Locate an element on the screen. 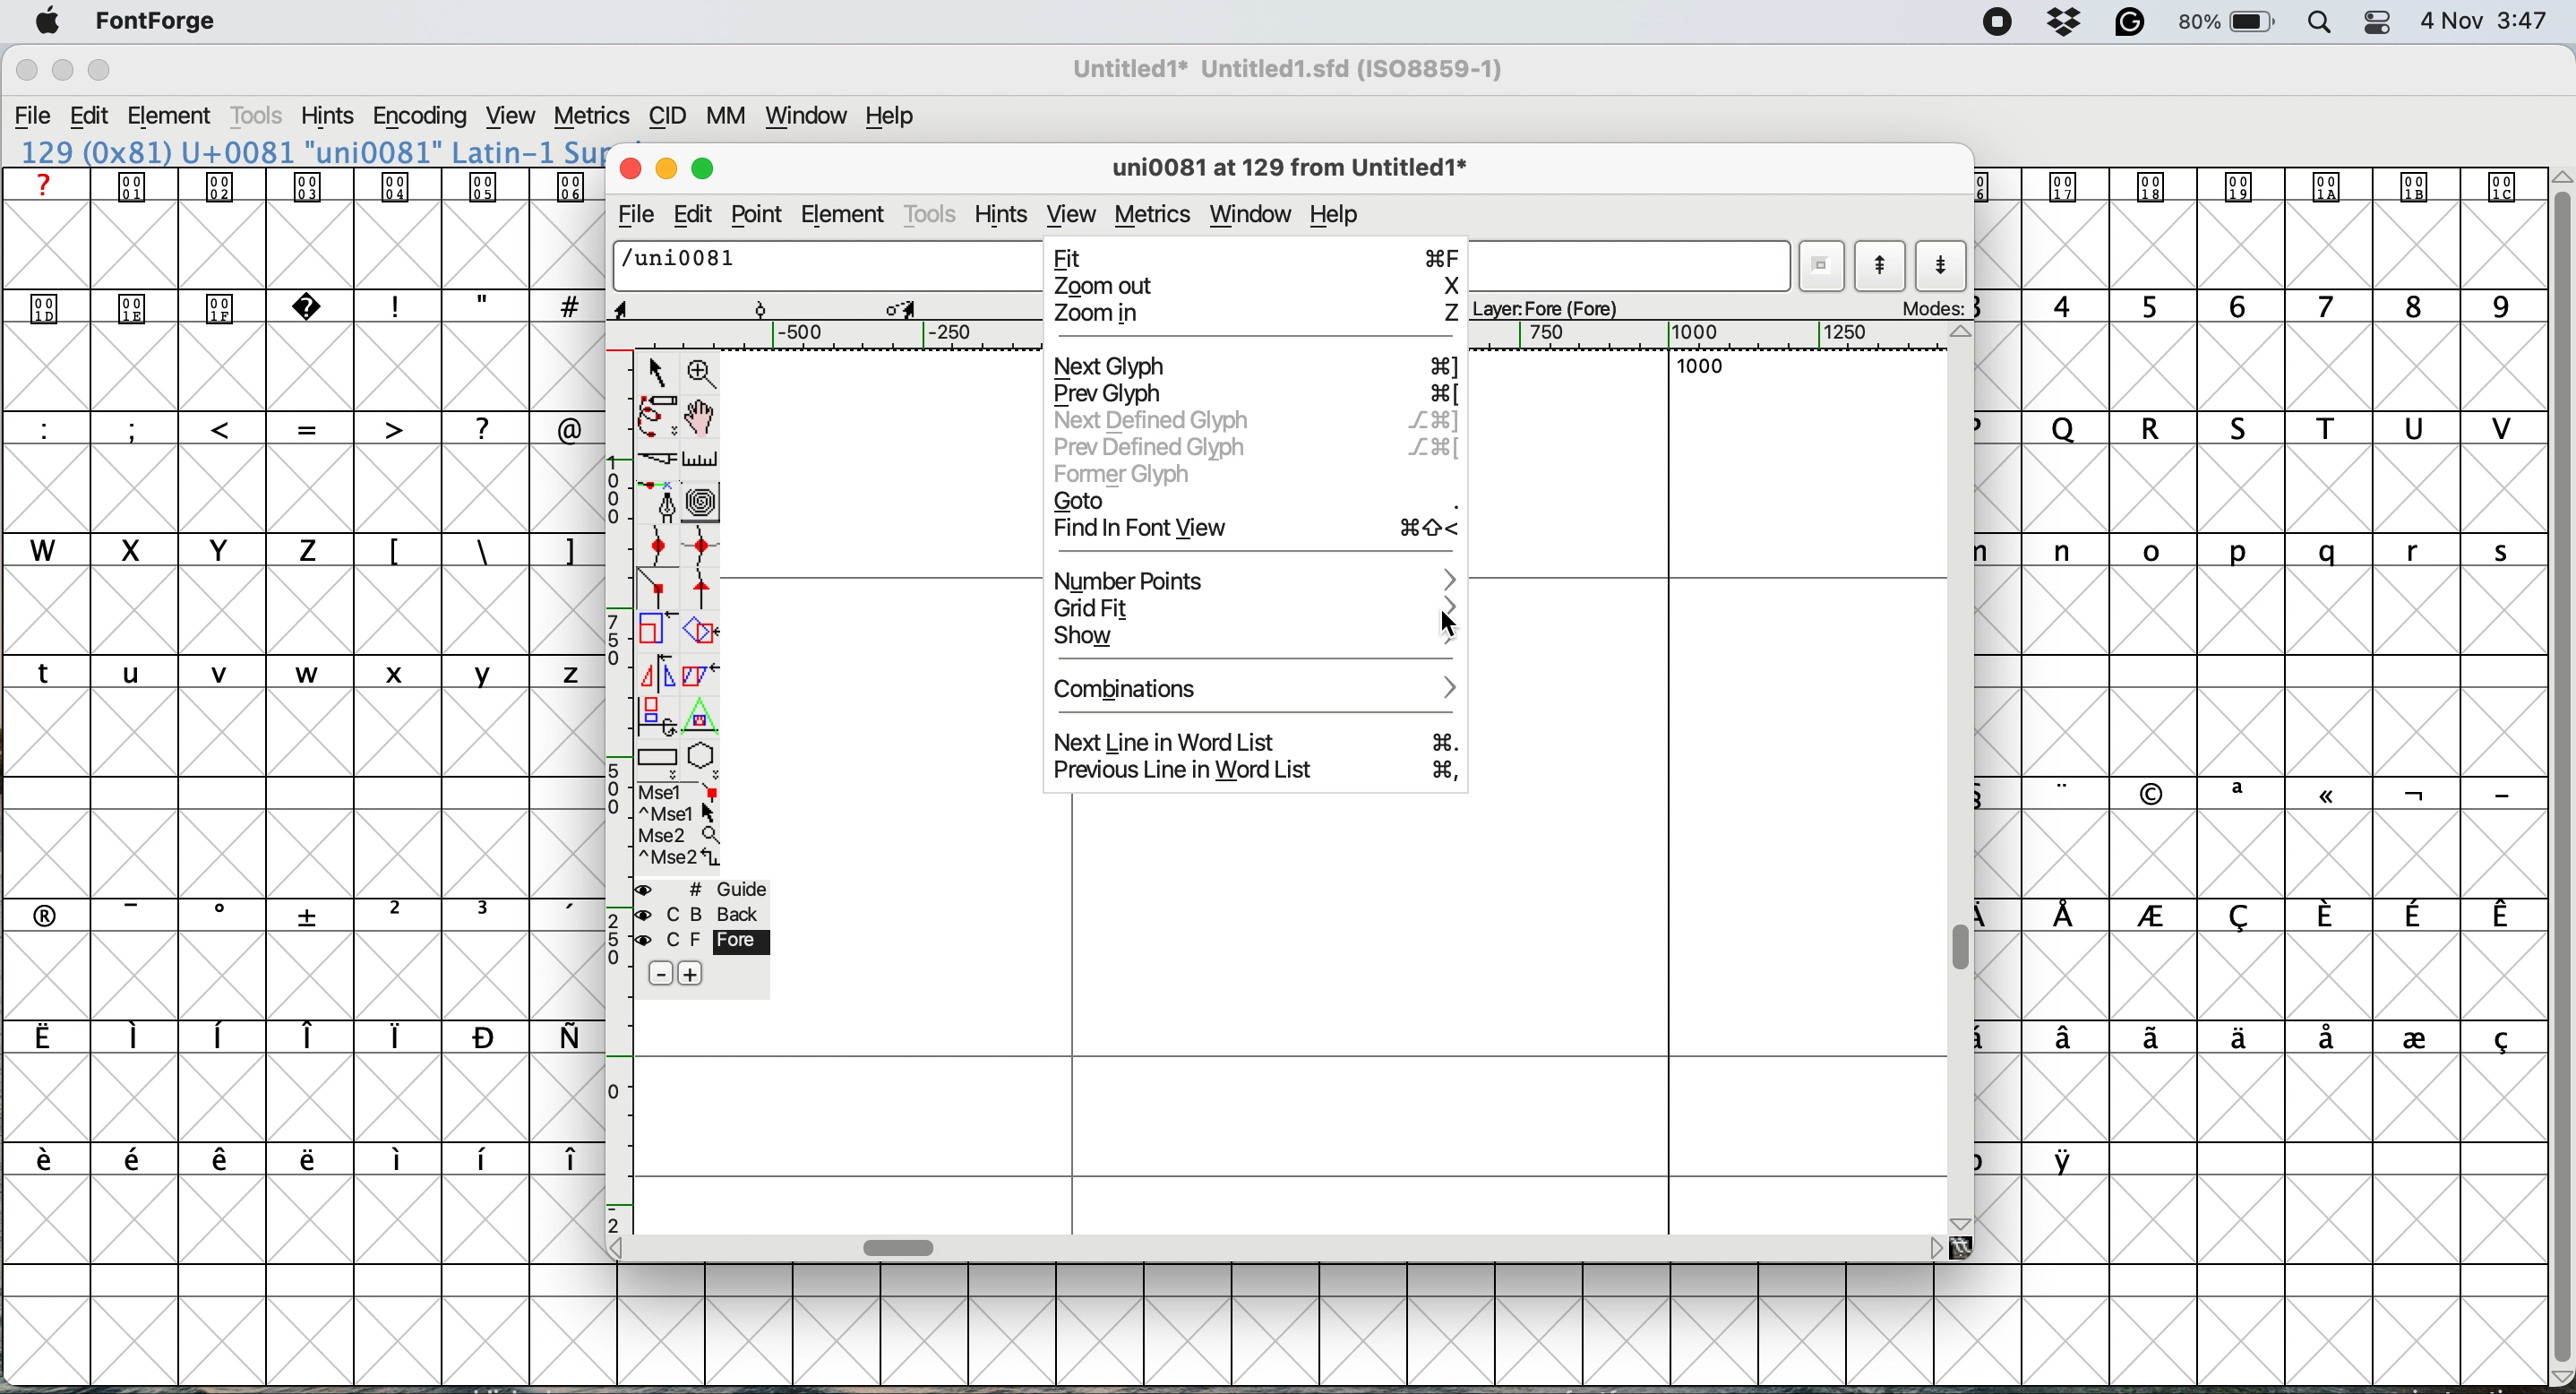  File is located at coordinates (33, 117).